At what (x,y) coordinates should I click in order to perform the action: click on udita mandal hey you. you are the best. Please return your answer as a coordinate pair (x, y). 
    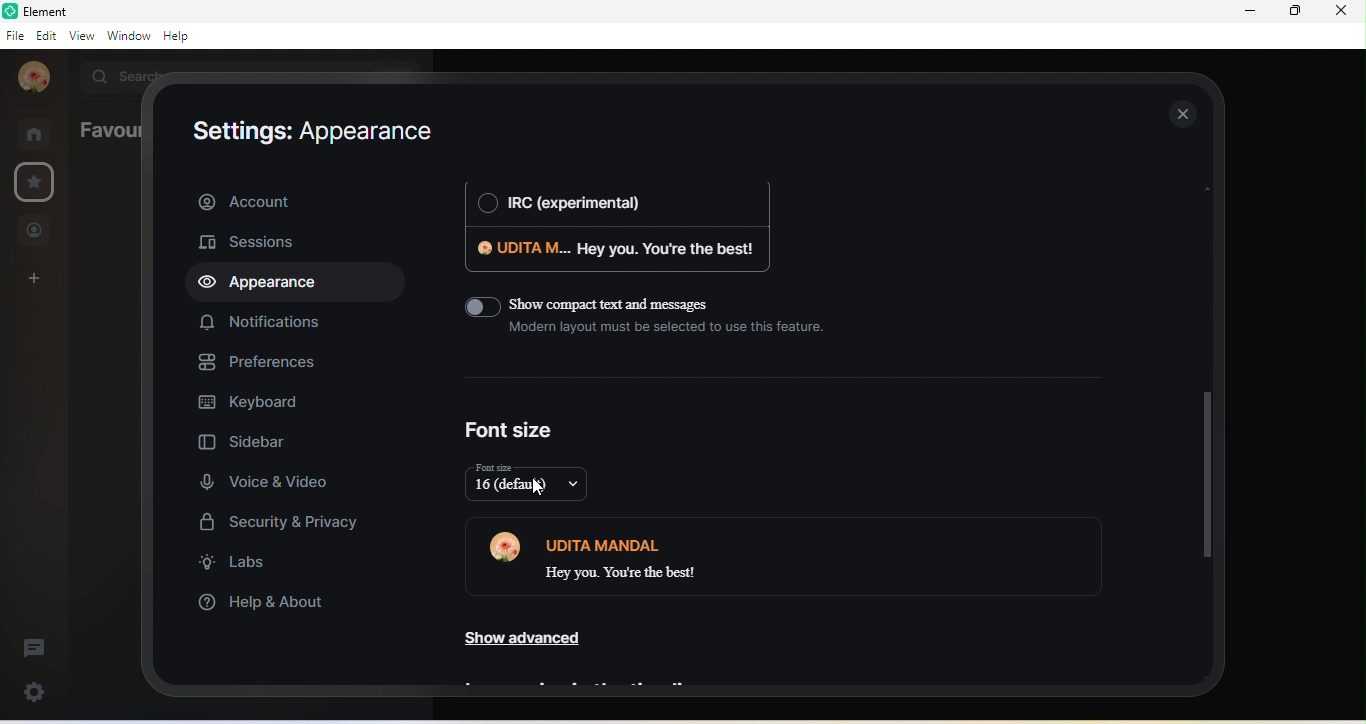
    Looking at the image, I should click on (735, 556).